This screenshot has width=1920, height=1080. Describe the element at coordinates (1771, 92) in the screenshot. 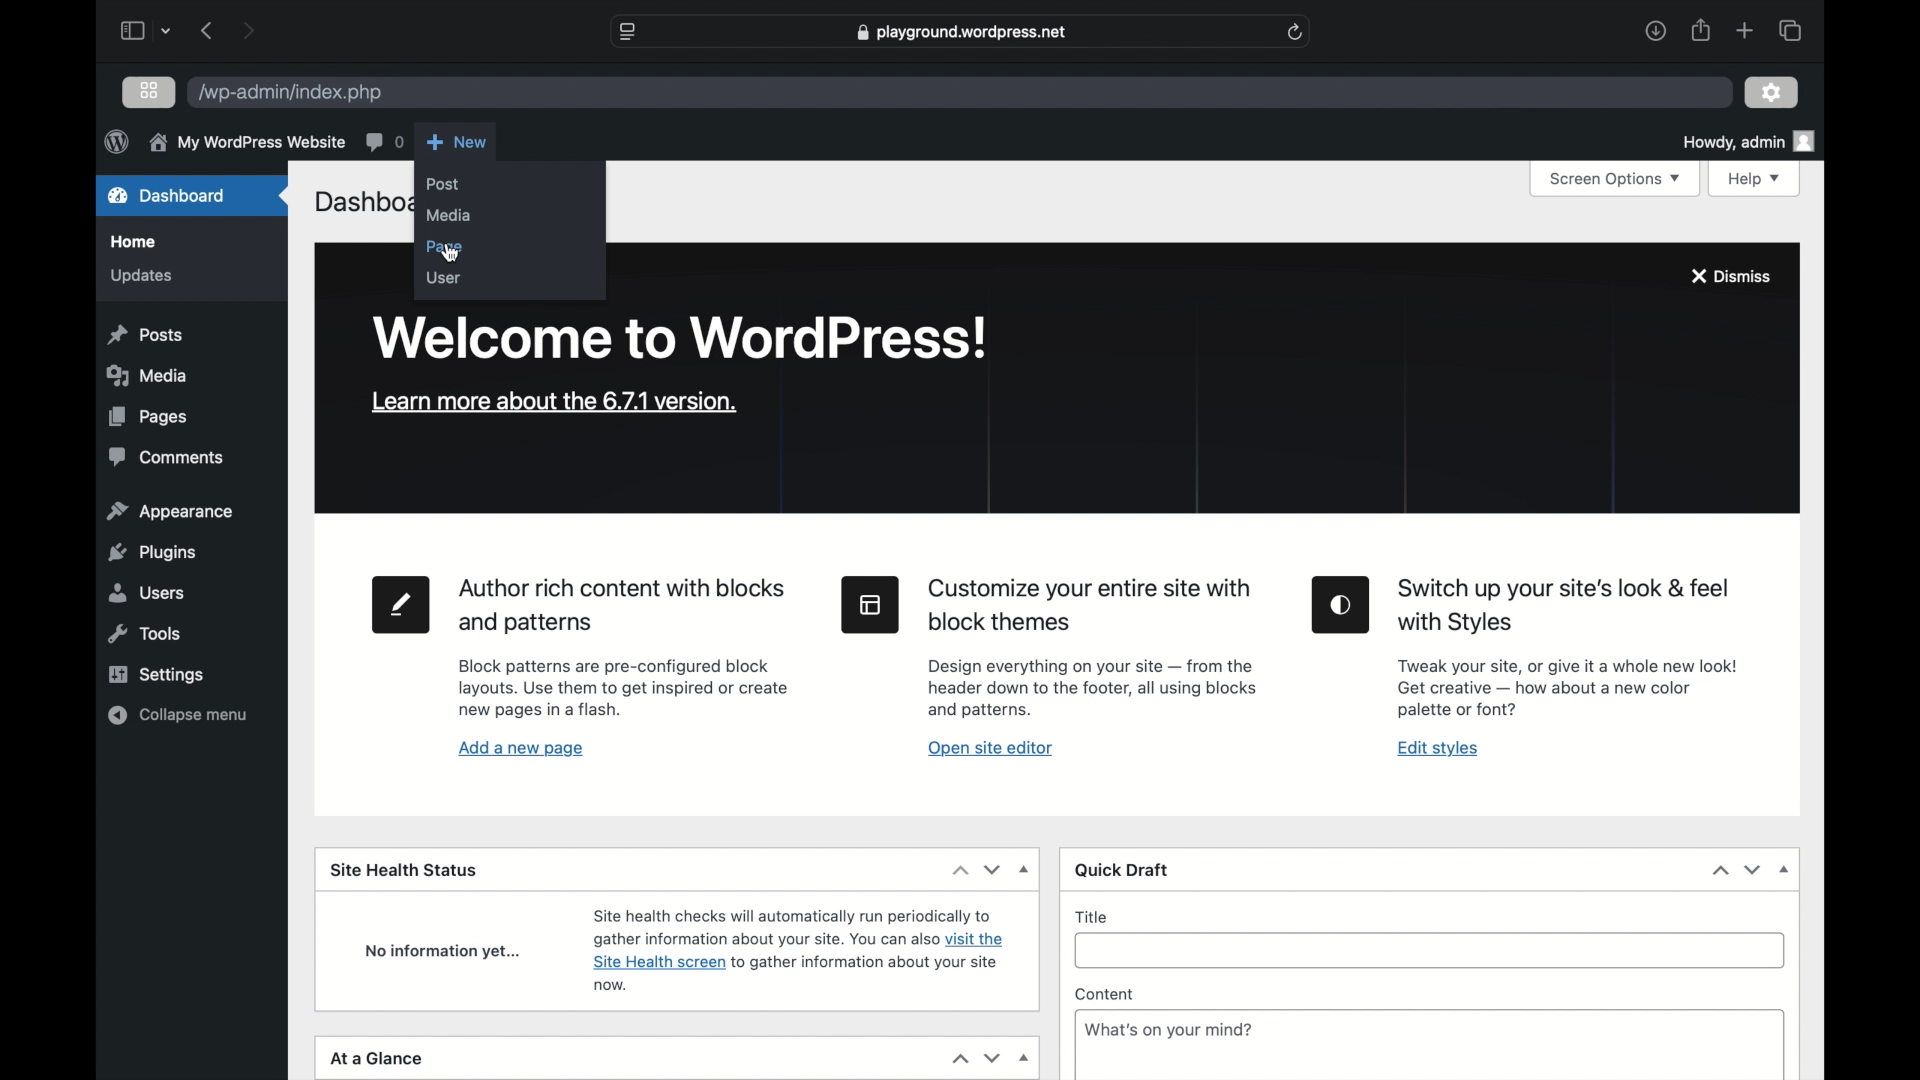

I see `settings` at that location.